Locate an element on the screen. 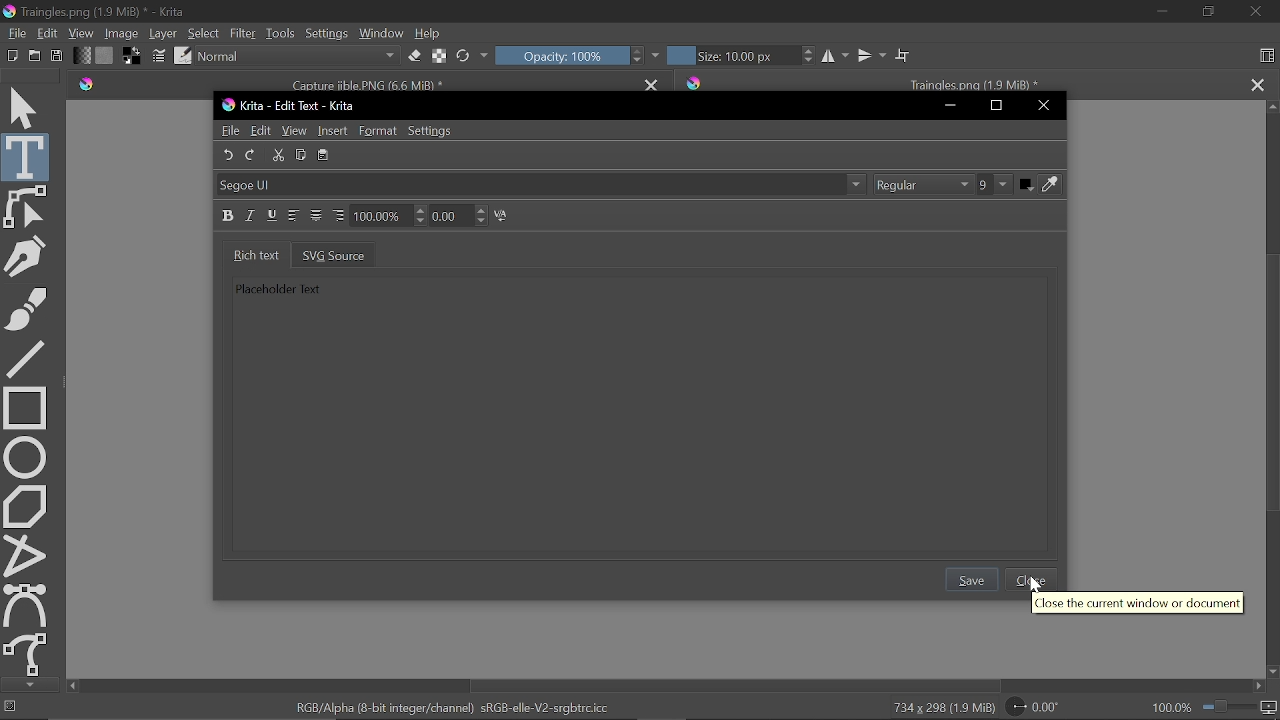  Move down in tools is located at coordinates (27, 685).